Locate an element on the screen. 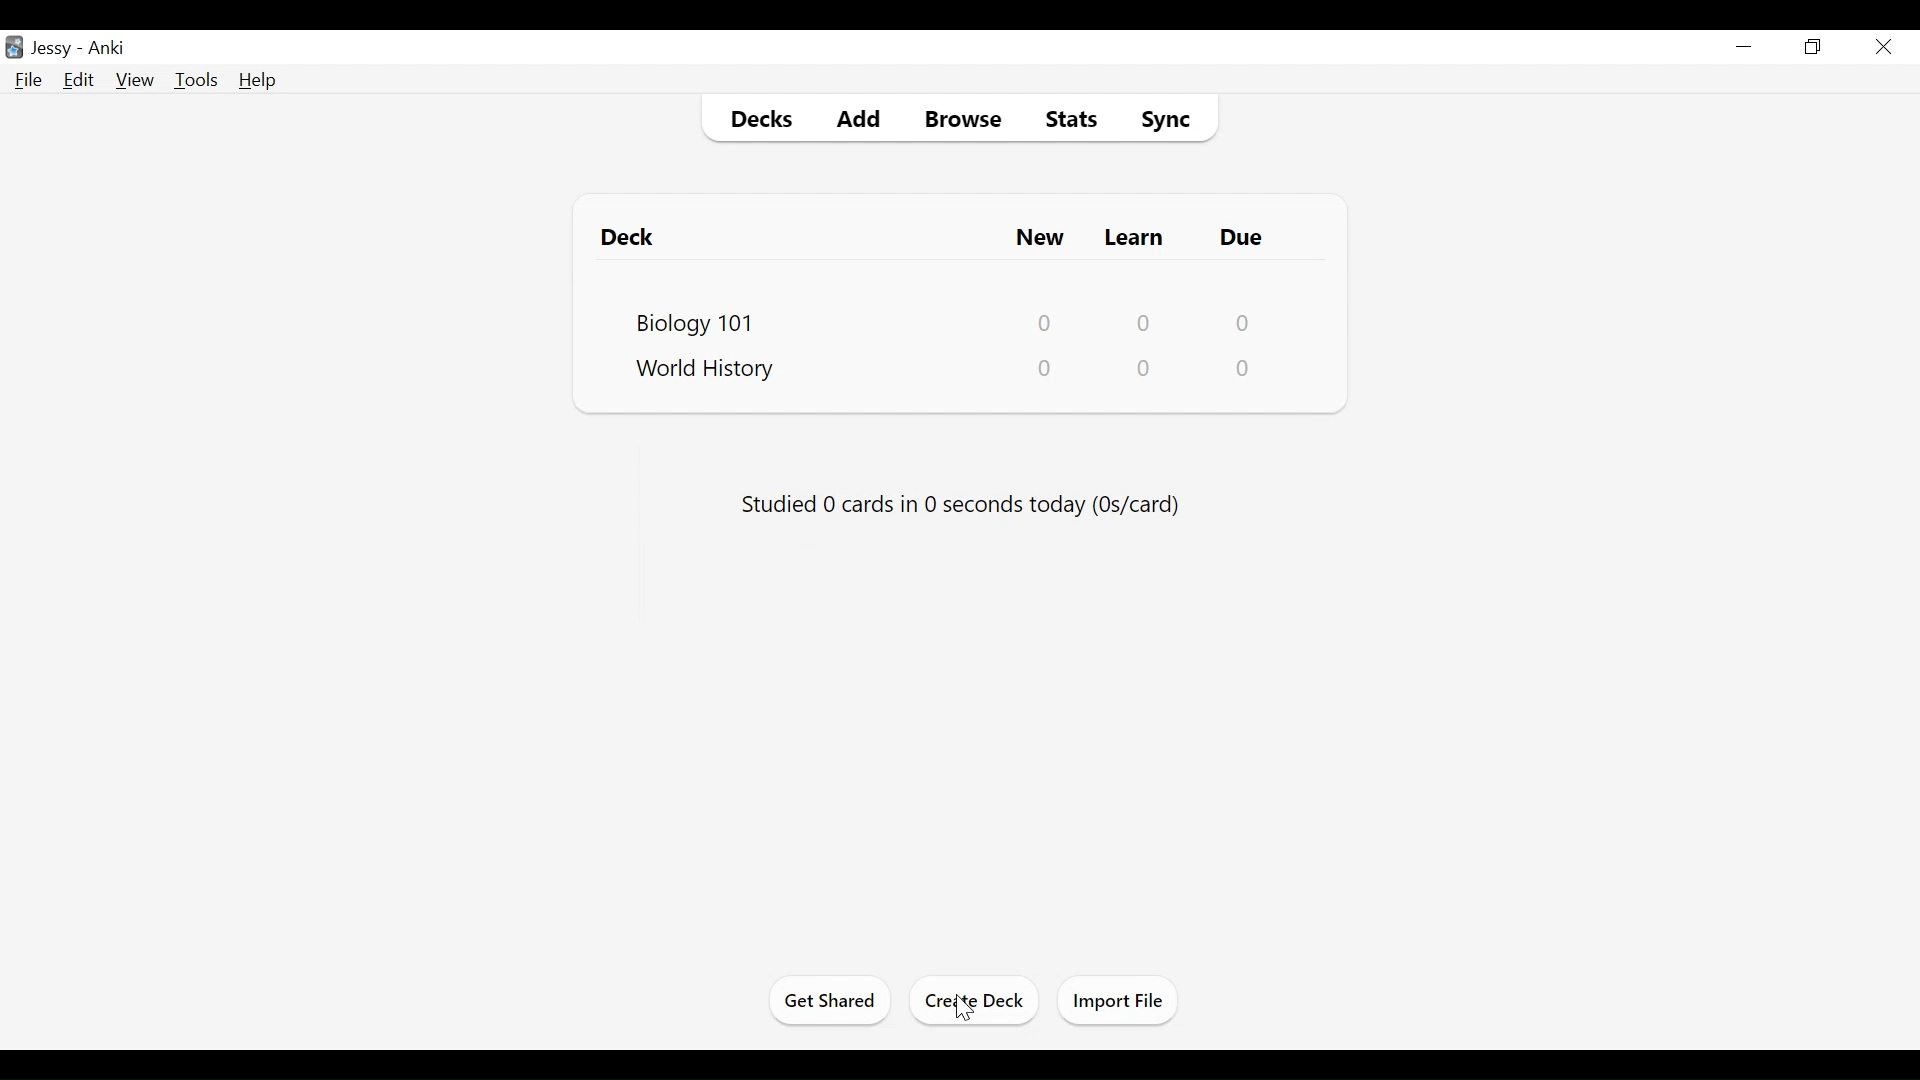 Image resolution: width=1920 pixels, height=1080 pixels. Stats is located at coordinates (1066, 115).